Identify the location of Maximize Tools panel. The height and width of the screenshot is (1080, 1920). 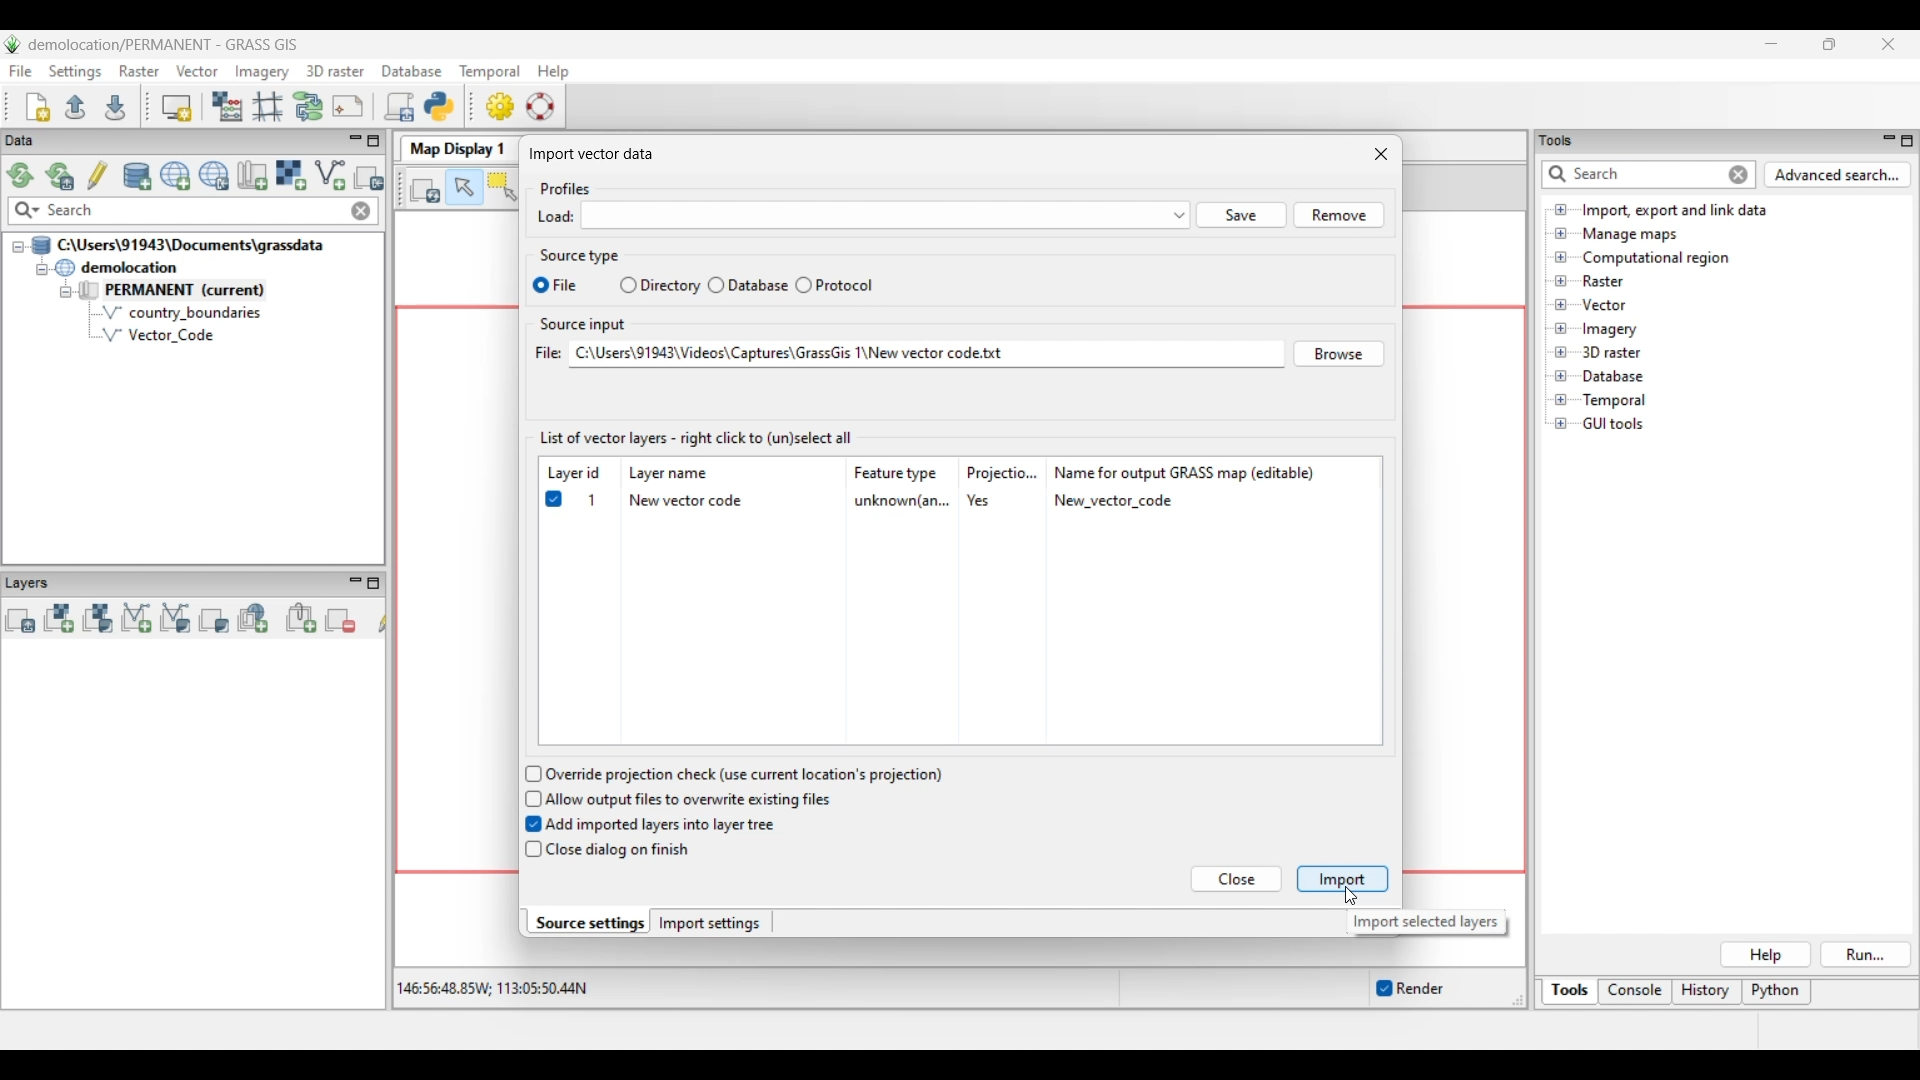
(1907, 141).